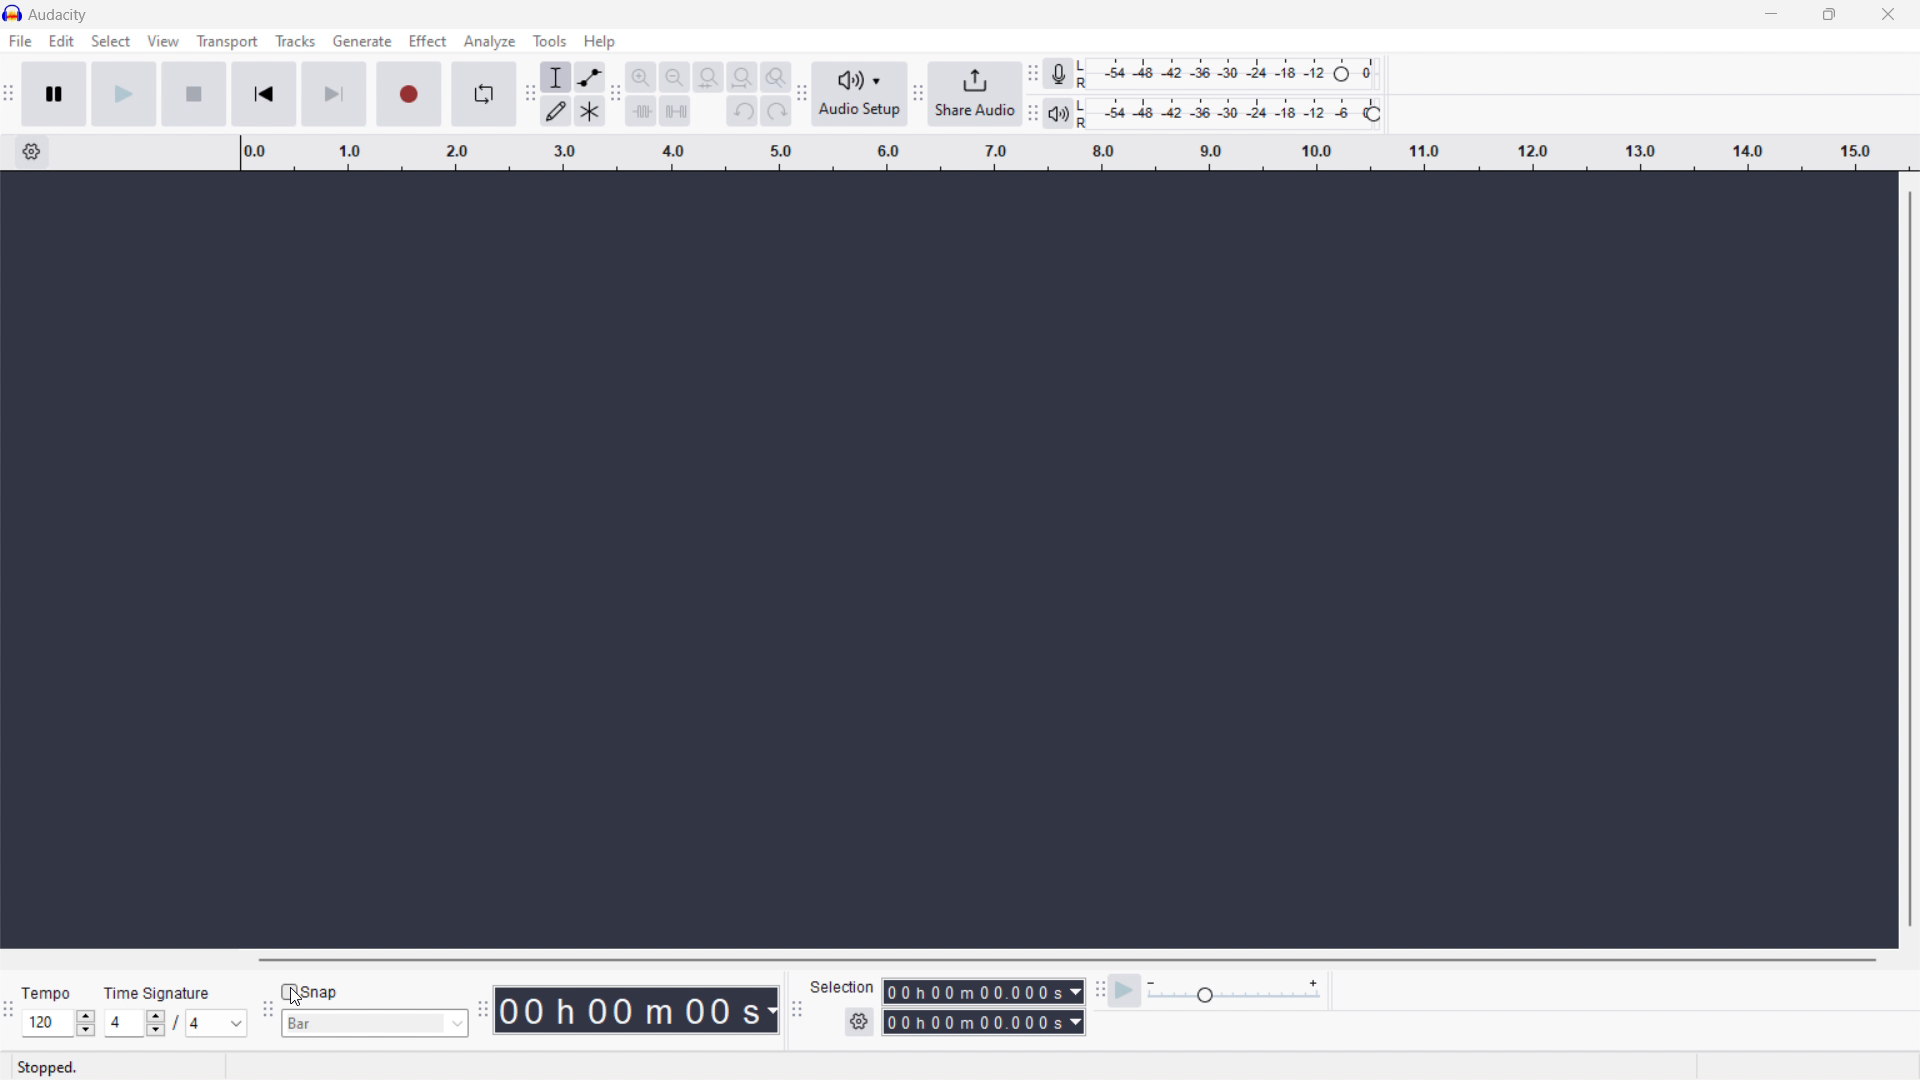 The image size is (1920, 1080). What do you see at coordinates (21, 41) in the screenshot?
I see `file` at bounding box center [21, 41].